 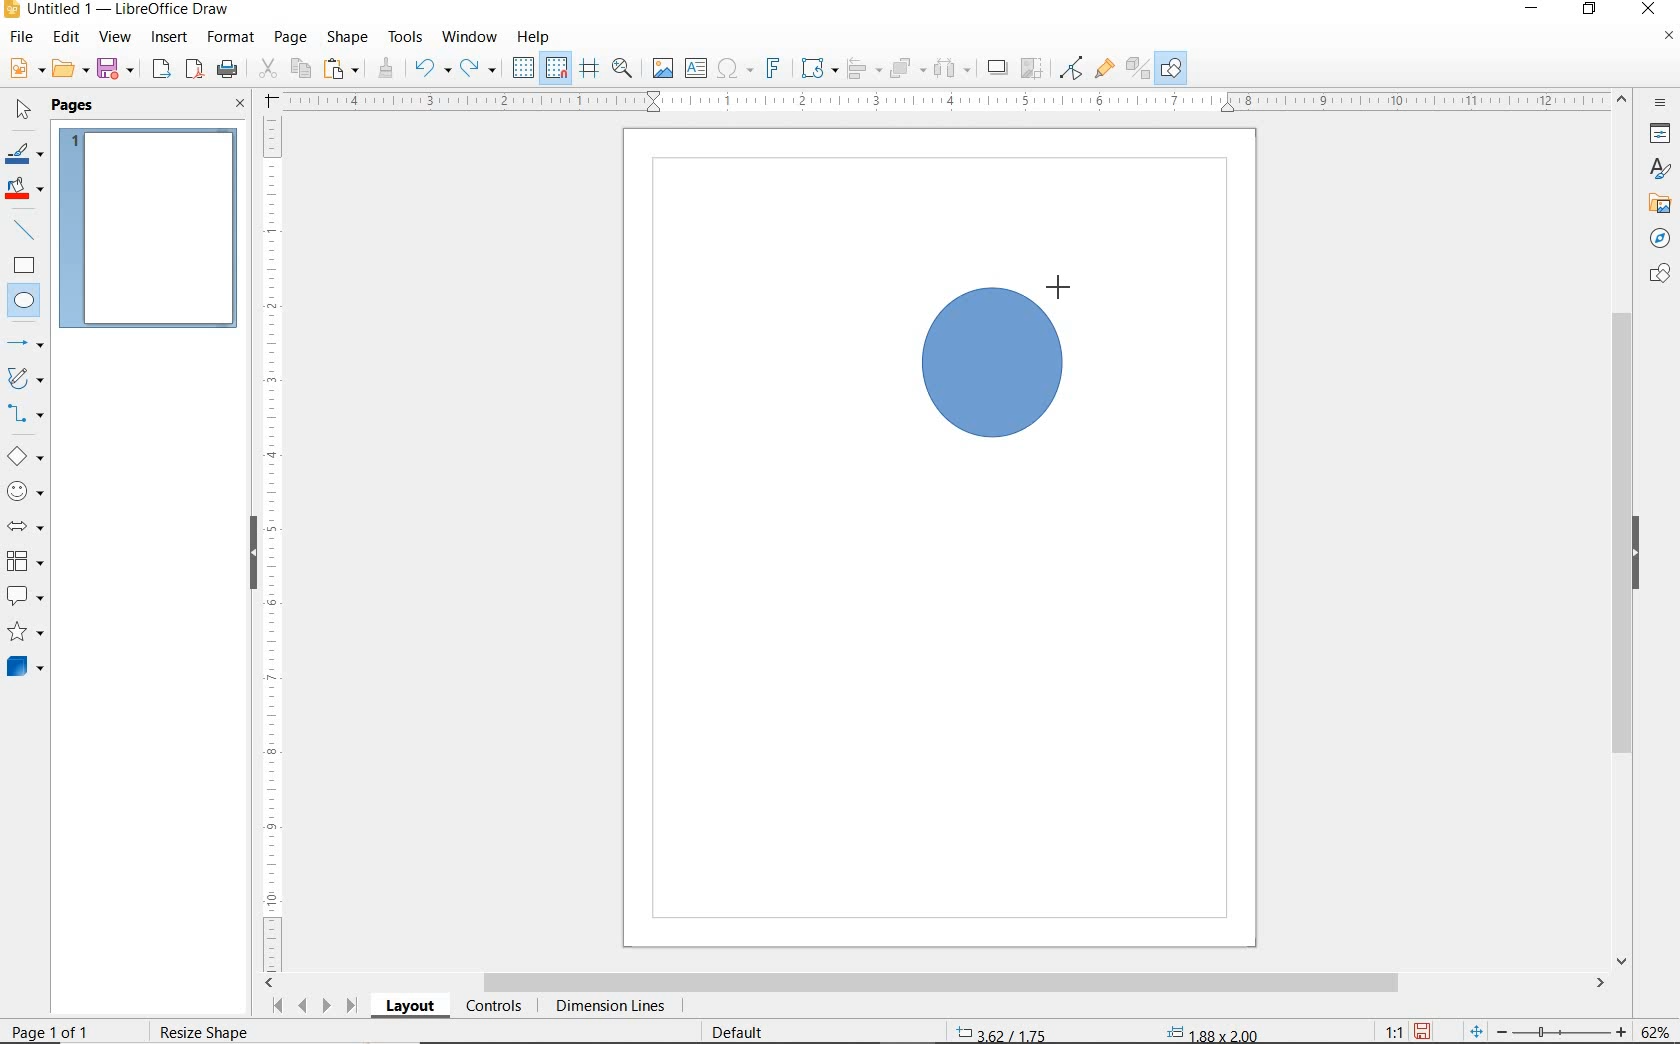 What do you see at coordinates (663, 69) in the screenshot?
I see `INSERT IMAGE` at bounding box center [663, 69].